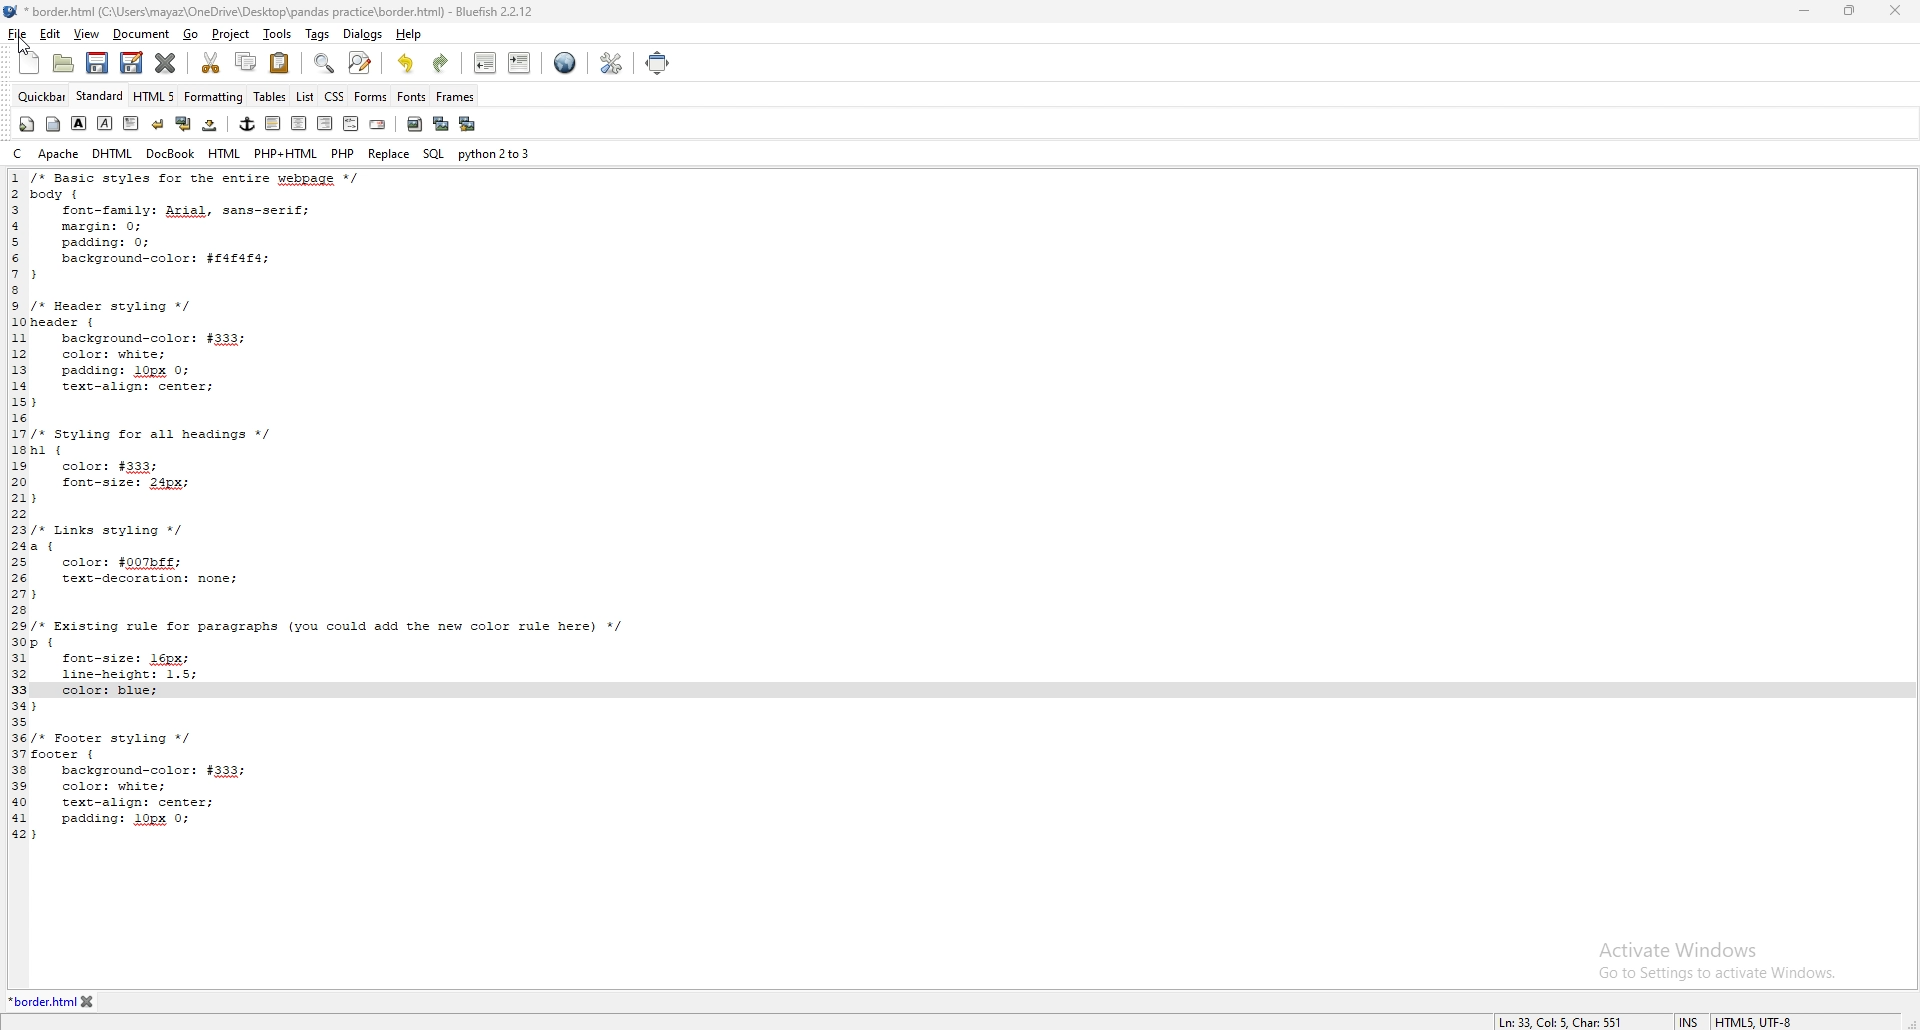 This screenshot has height=1030, width=1920. Describe the element at coordinates (19, 507) in the screenshot. I see `line number` at that location.